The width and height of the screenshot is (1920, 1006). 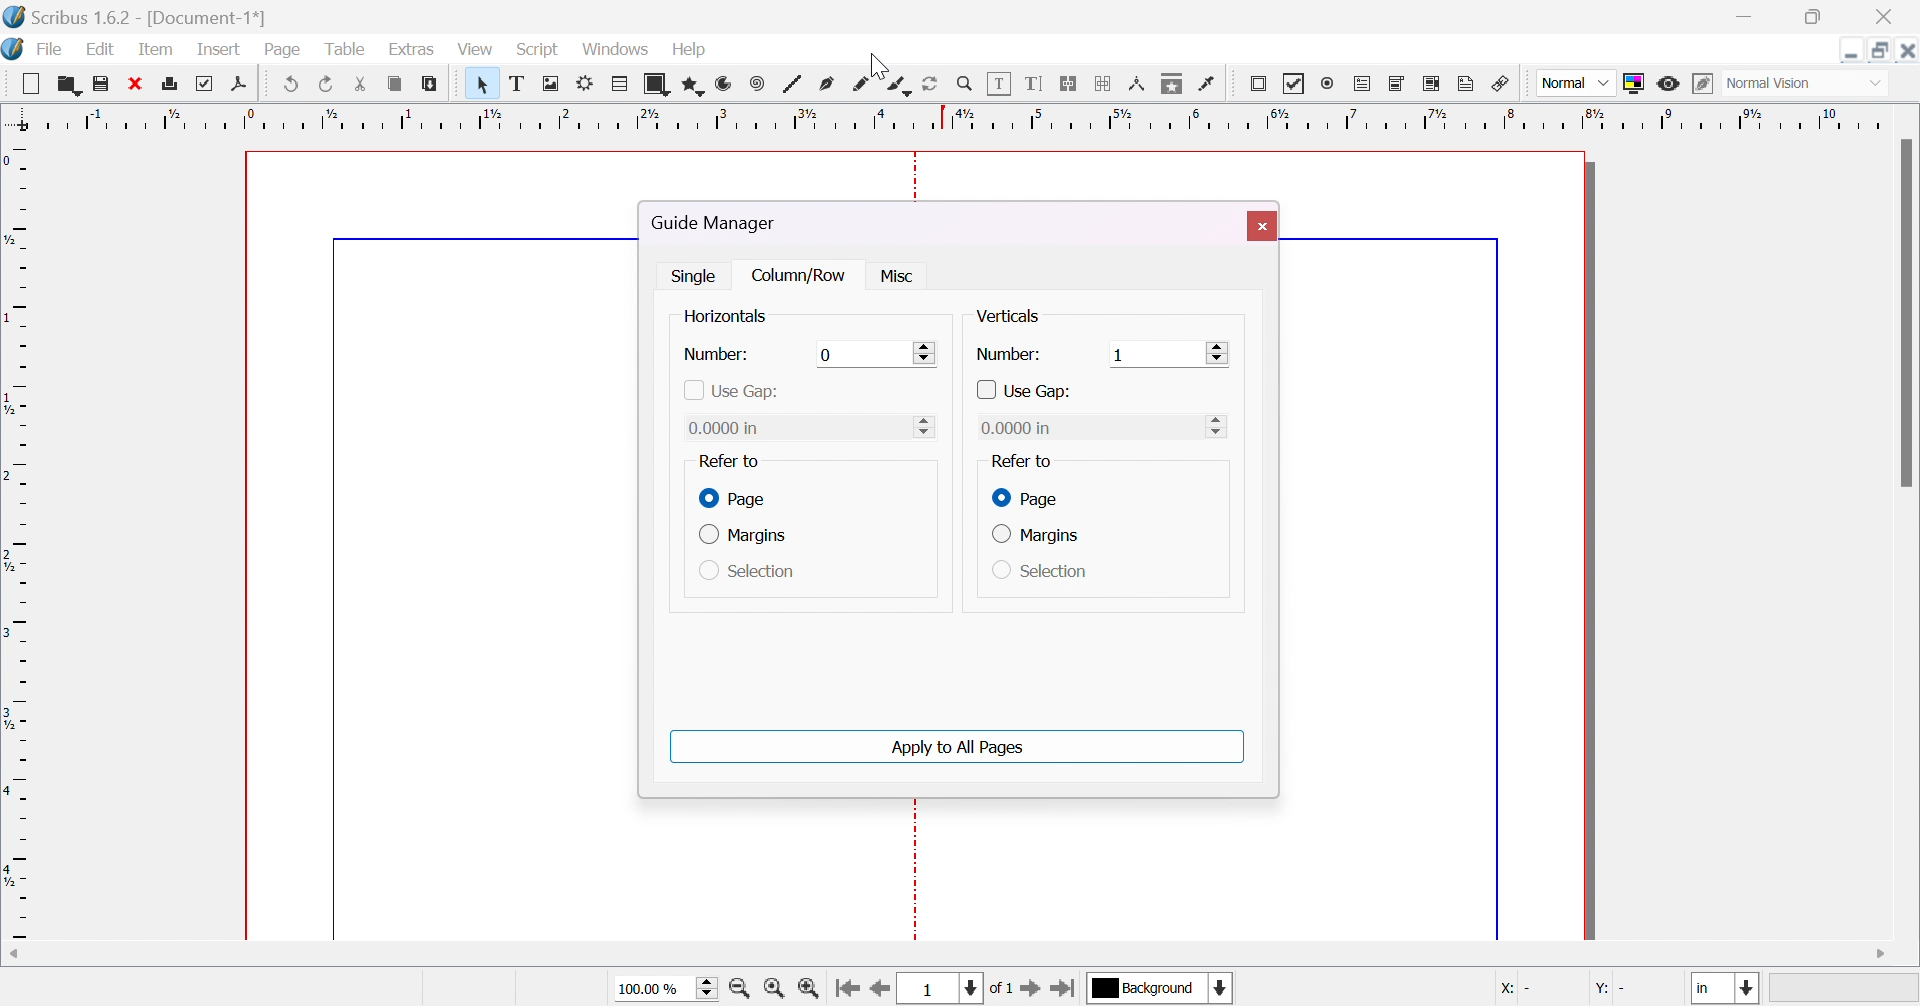 What do you see at coordinates (1258, 87) in the screenshot?
I see `PDF push button` at bounding box center [1258, 87].